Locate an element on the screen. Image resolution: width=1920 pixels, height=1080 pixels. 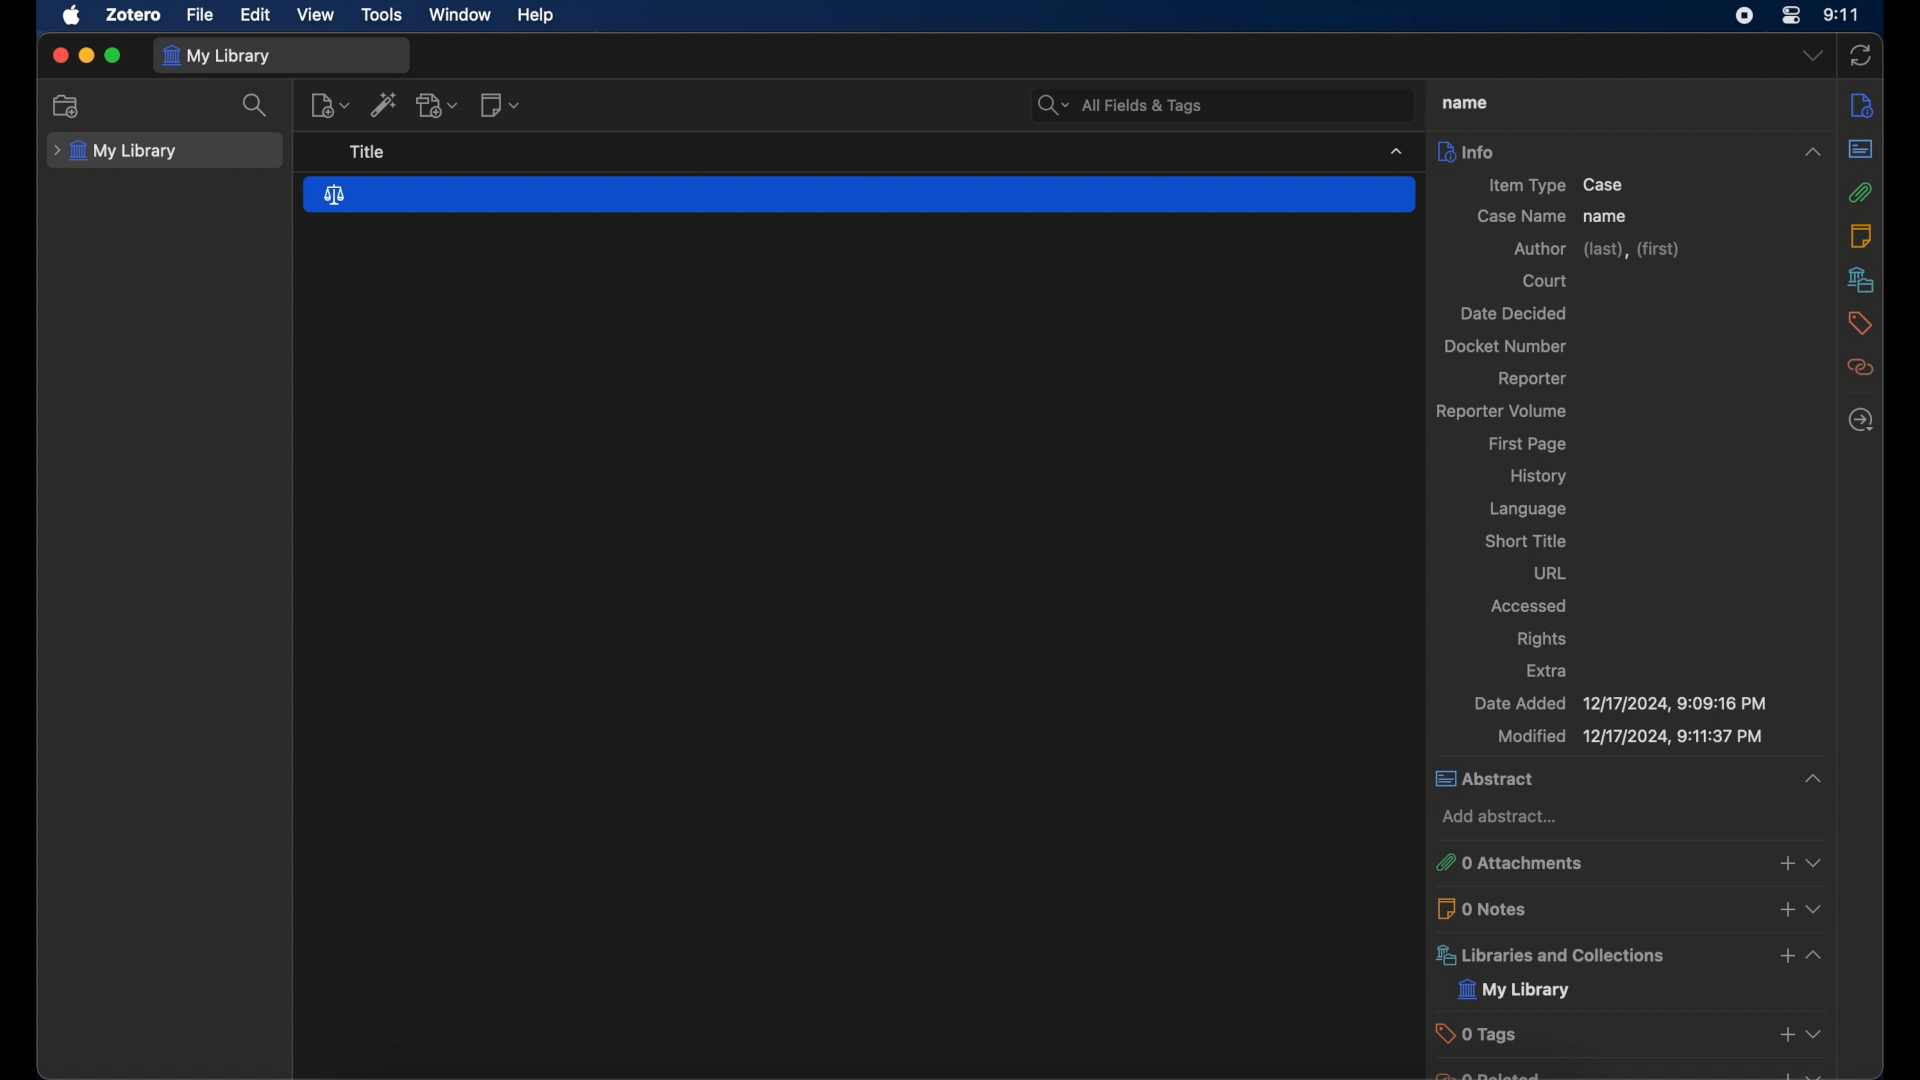
add items by identifier is located at coordinates (384, 104).